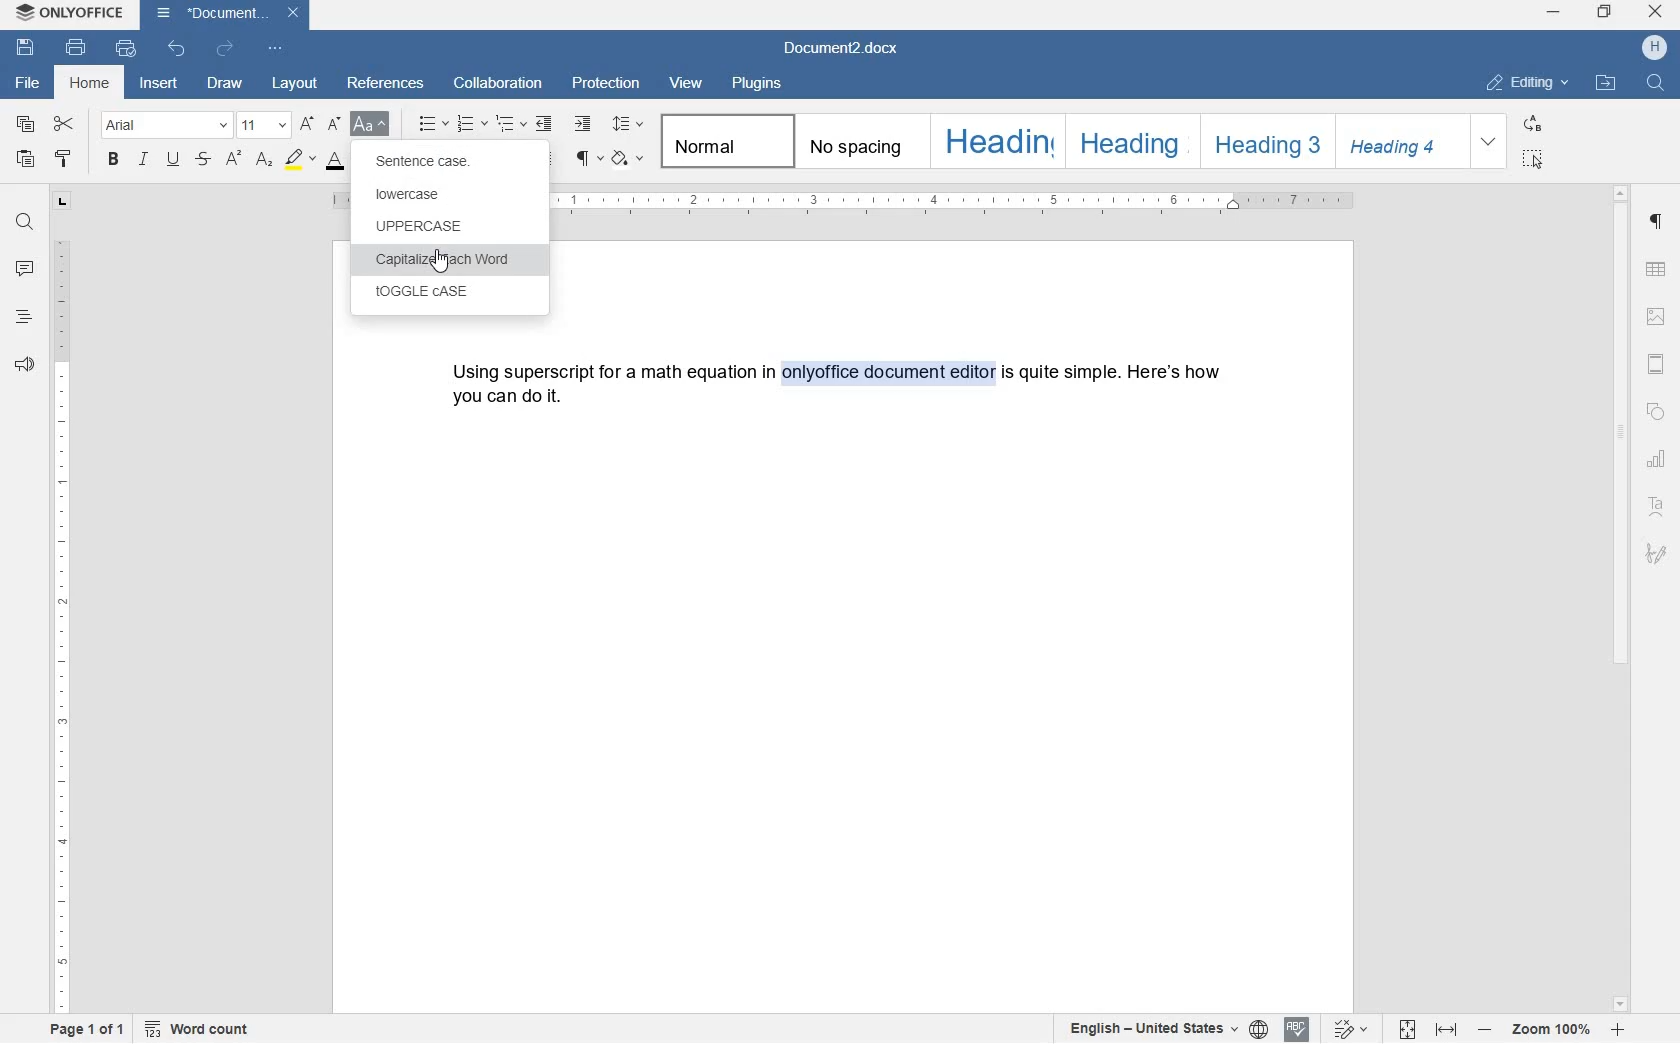 Image resolution: width=1680 pixels, height=1044 pixels. Describe the element at coordinates (1530, 84) in the screenshot. I see `EDITING` at that location.